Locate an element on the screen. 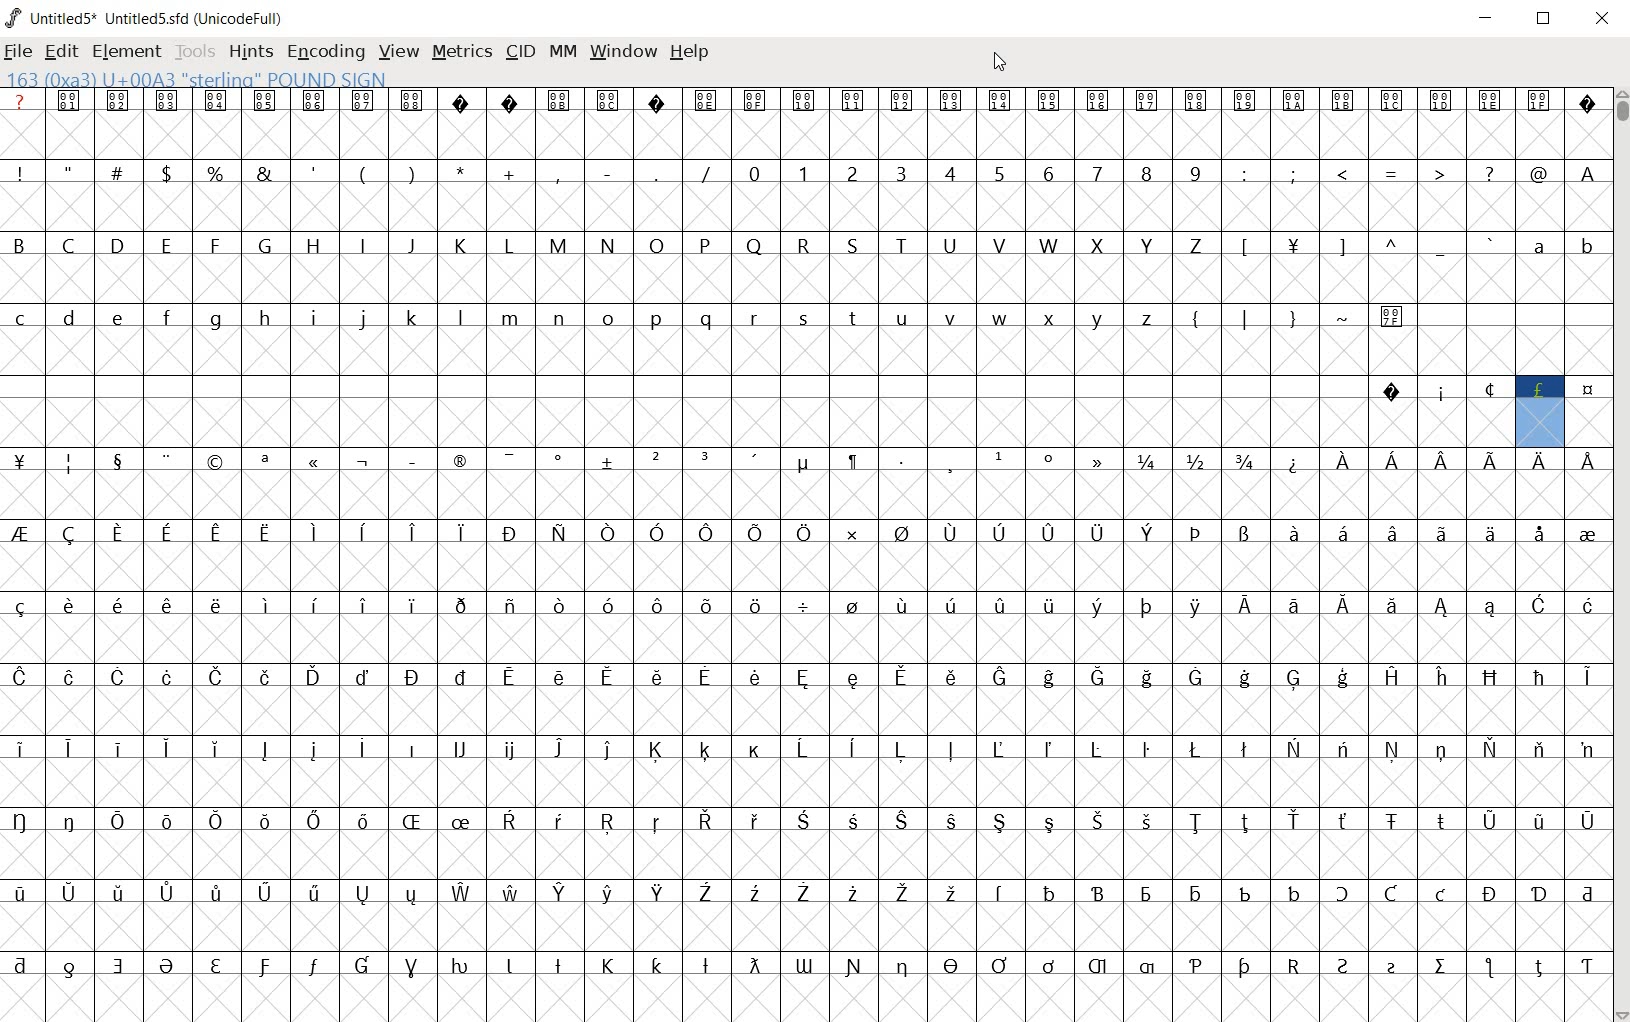  EDIT is located at coordinates (61, 53).